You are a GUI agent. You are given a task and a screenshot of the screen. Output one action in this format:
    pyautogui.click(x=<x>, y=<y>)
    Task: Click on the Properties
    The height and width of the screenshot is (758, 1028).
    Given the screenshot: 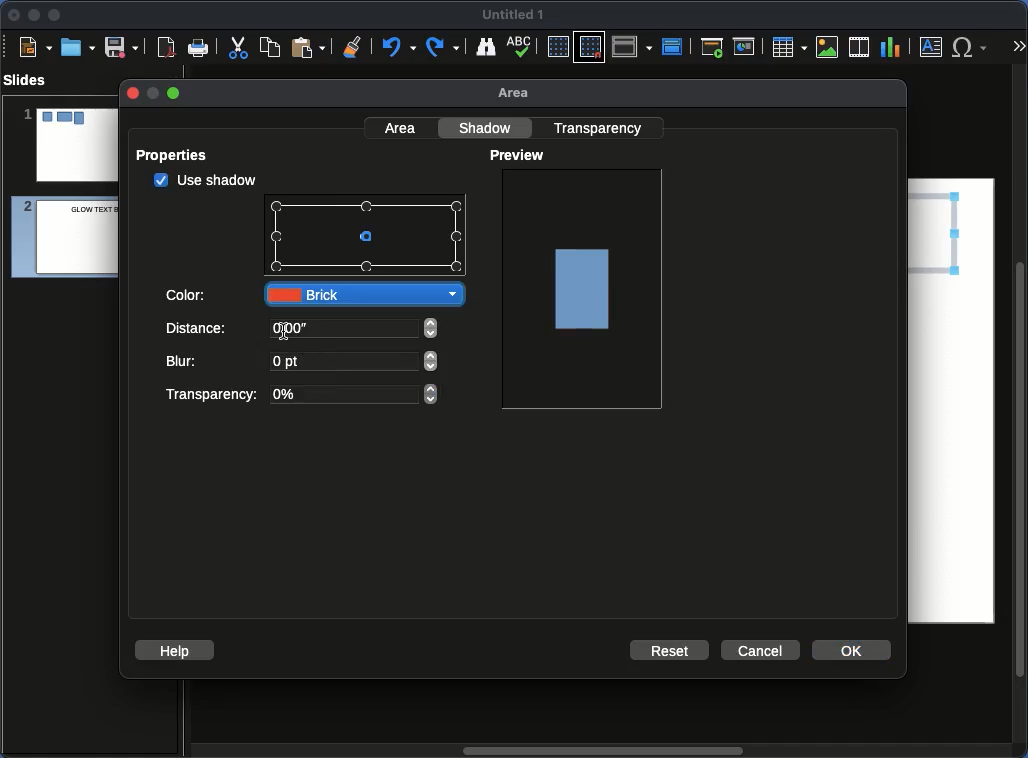 What is the action you would take?
    pyautogui.click(x=178, y=155)
    